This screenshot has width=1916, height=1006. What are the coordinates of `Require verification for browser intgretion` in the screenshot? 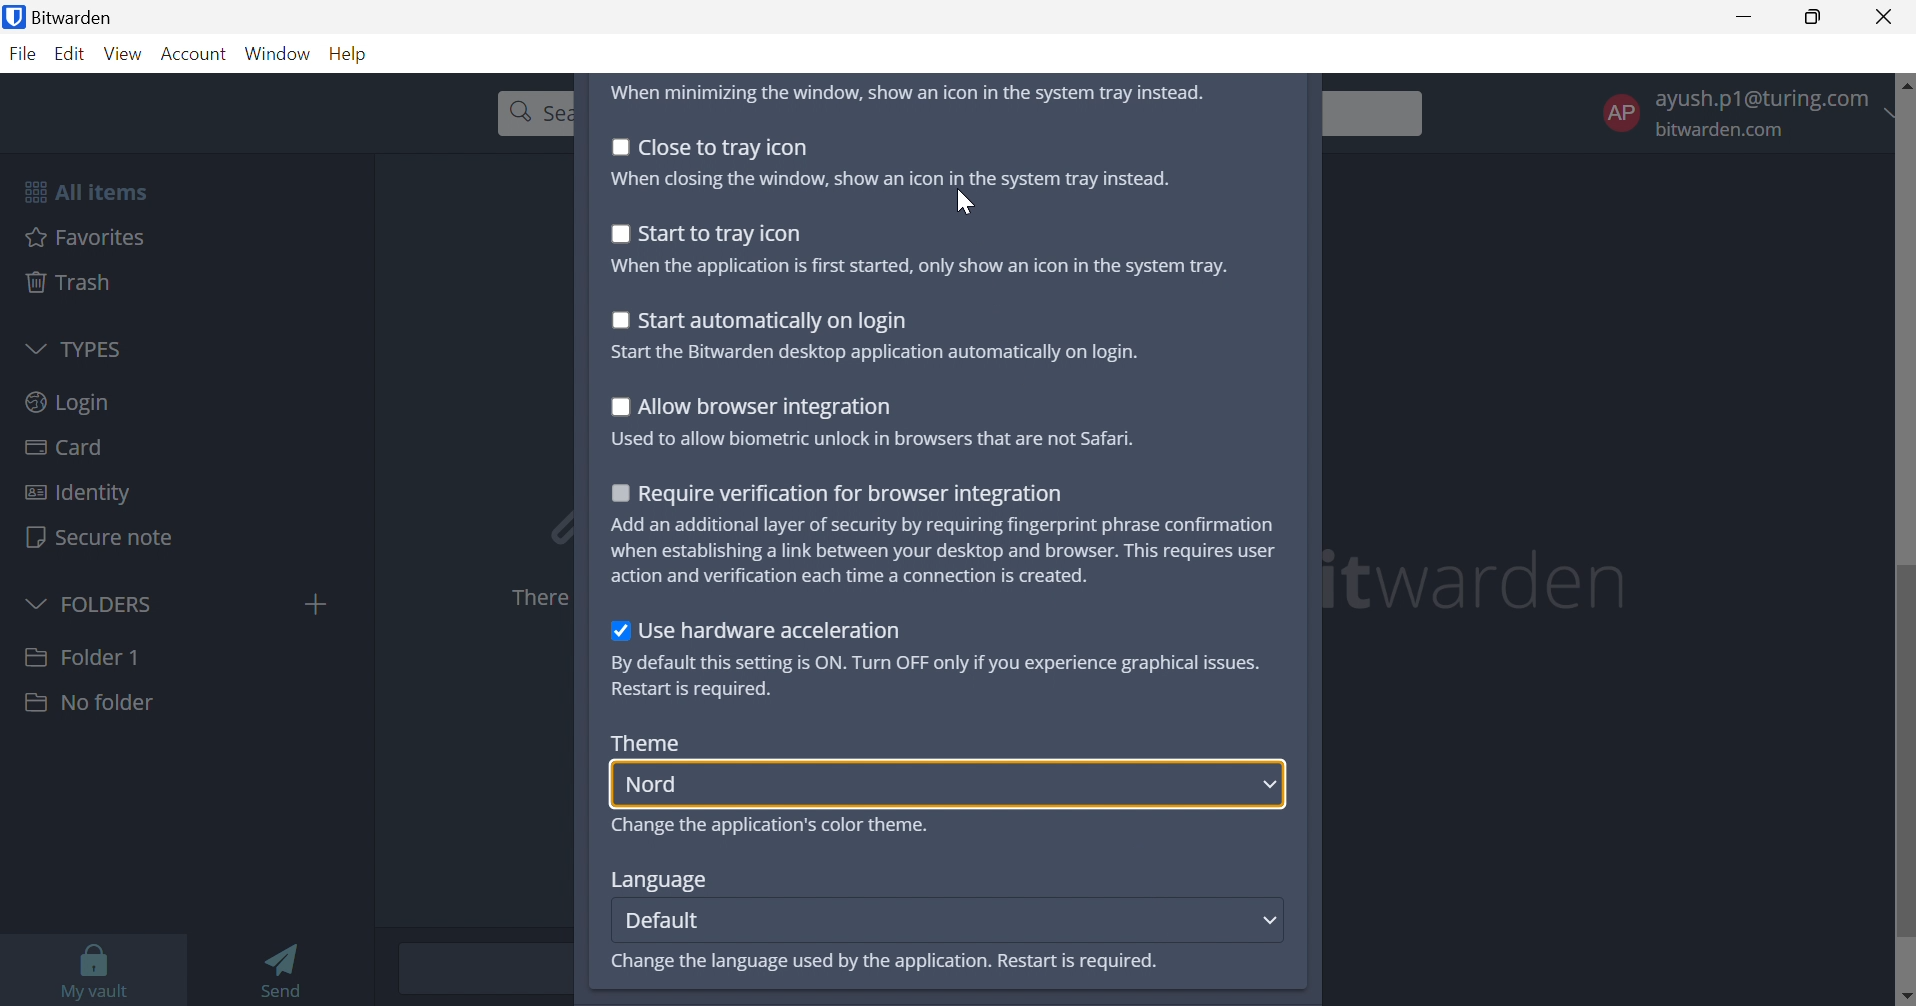 It's located at (852, 496).